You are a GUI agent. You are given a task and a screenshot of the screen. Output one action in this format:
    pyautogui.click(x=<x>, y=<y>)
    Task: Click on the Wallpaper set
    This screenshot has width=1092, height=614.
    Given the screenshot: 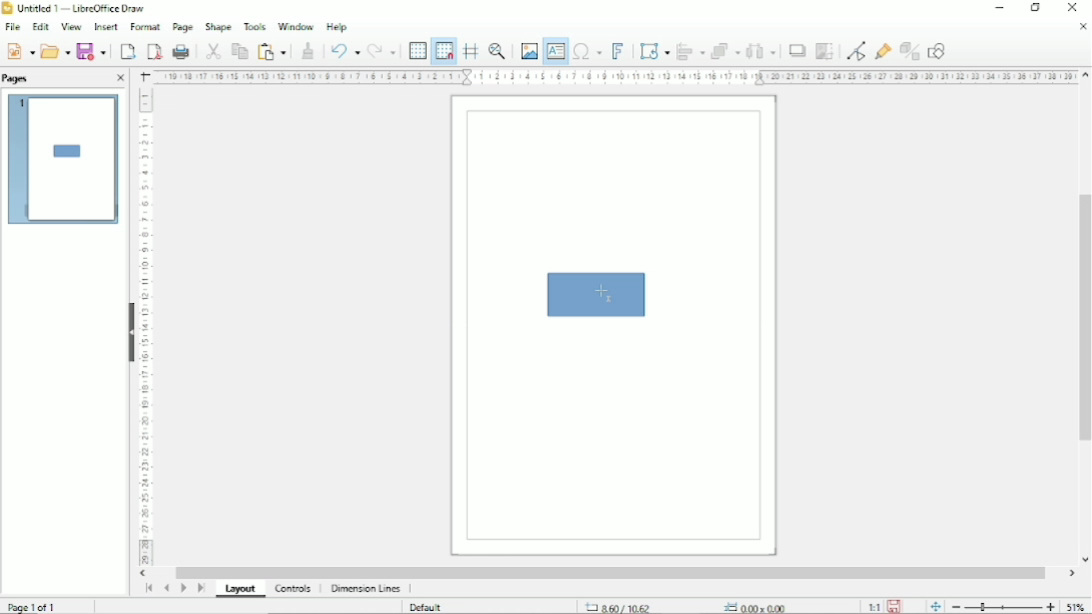 What is the action you would take?
    pyautogui.click(x=546, y=307)
    